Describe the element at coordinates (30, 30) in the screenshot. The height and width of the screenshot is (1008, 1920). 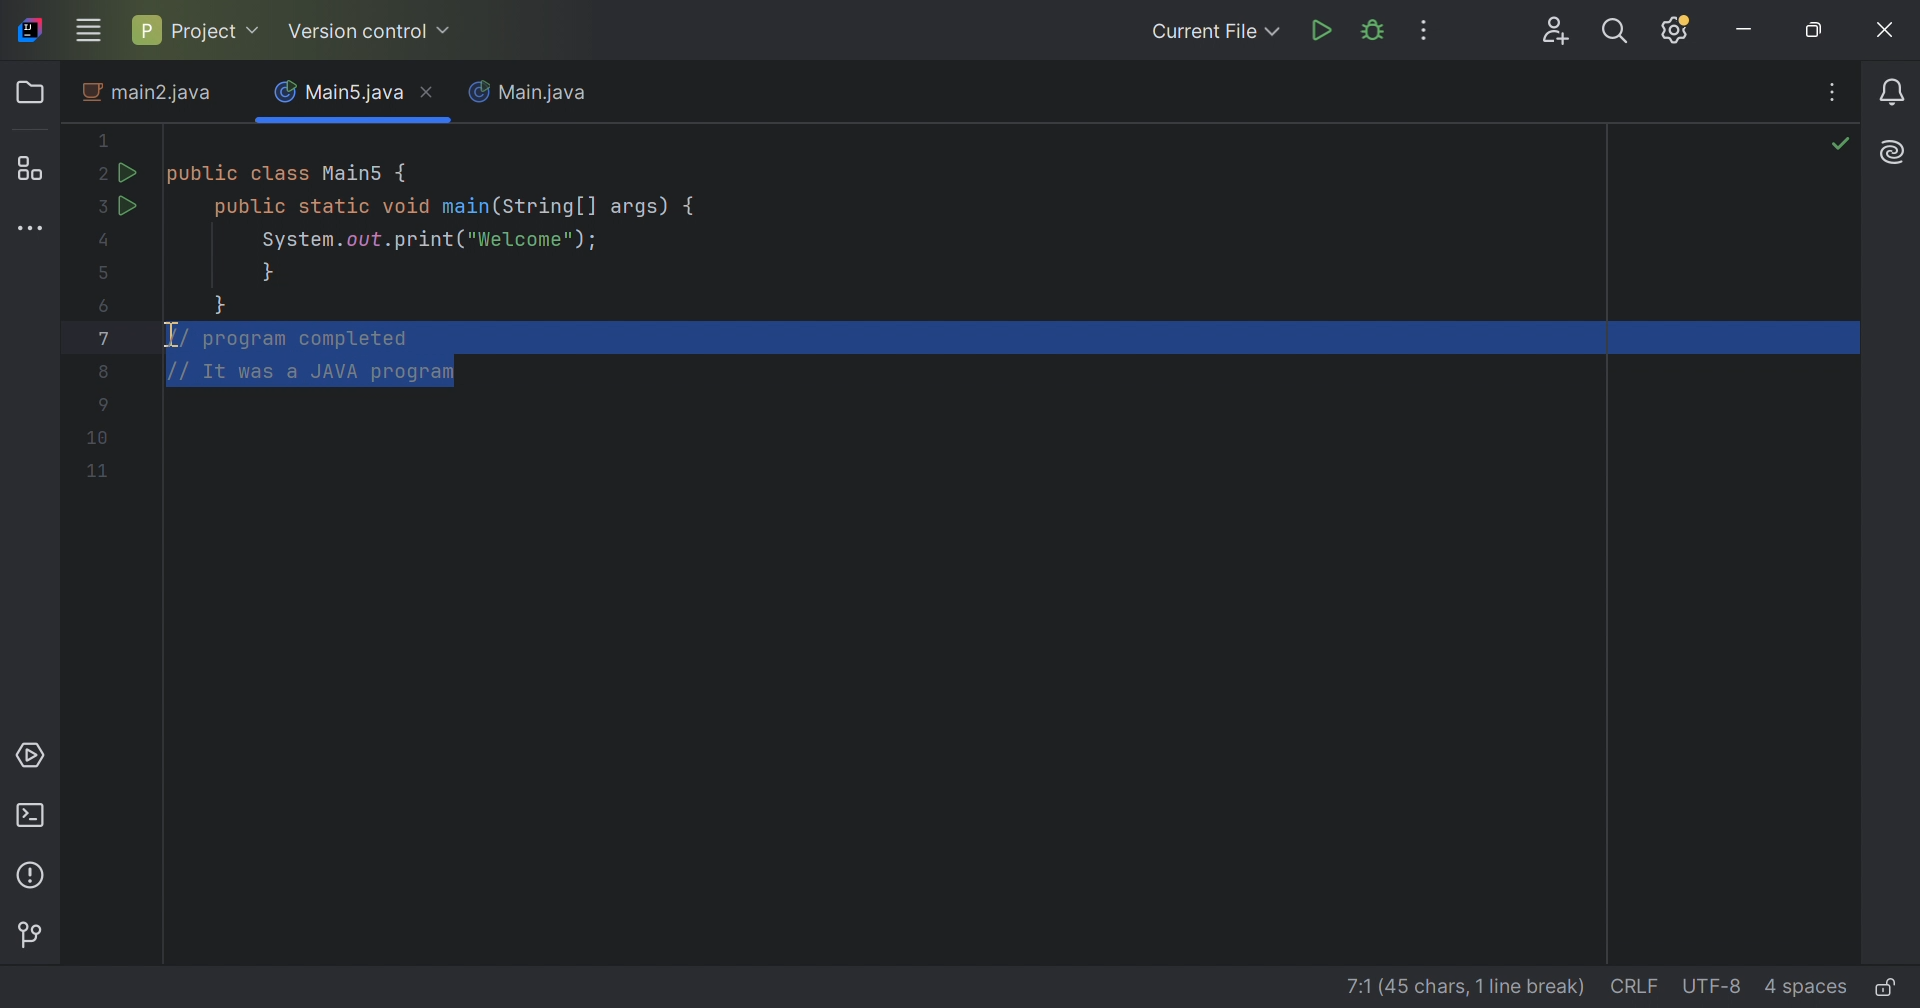
I see `IntelliJ icon` at that location.